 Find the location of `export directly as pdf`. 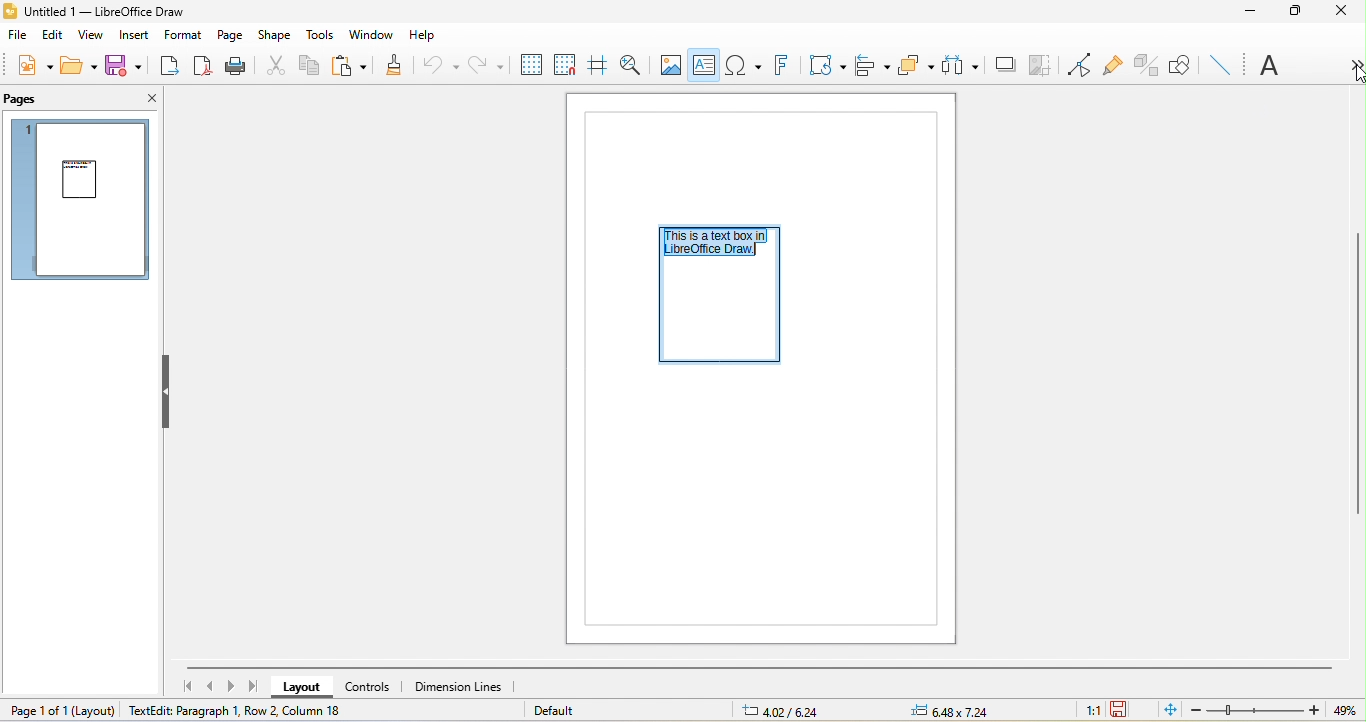

export directly as pdf is located at coordinates (205, 67).